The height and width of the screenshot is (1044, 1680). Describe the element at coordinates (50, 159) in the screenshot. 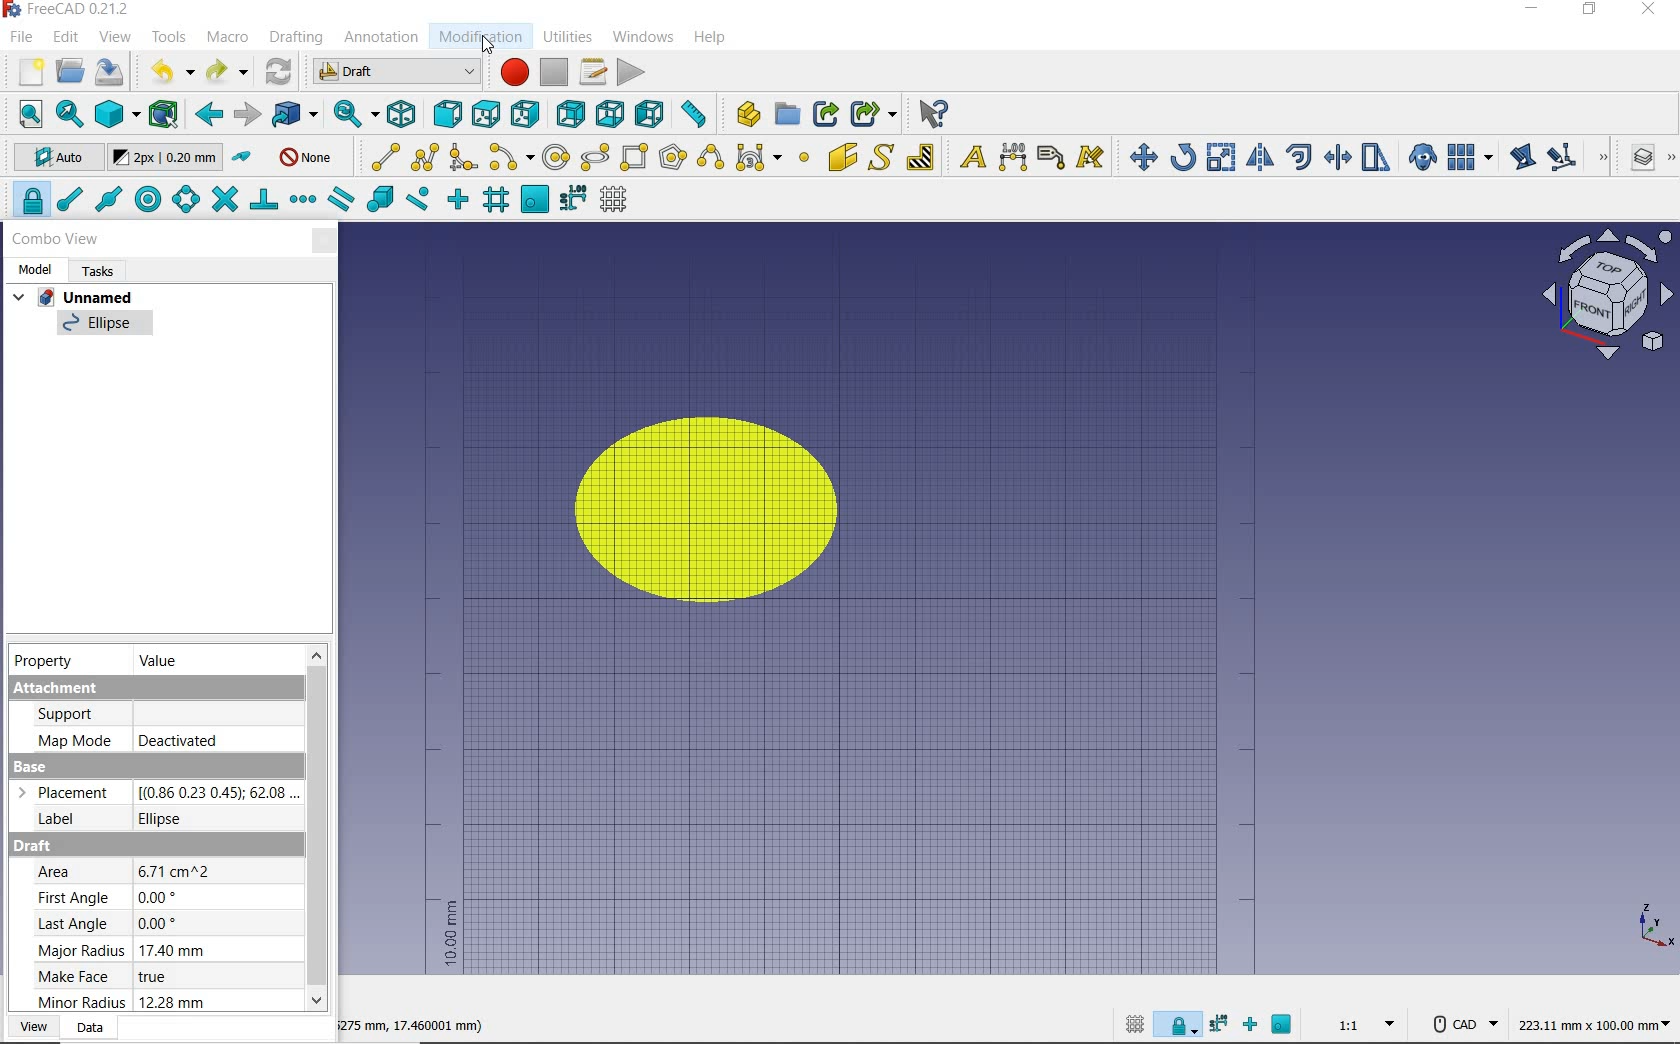

I see `current working plane: auto` at that location.